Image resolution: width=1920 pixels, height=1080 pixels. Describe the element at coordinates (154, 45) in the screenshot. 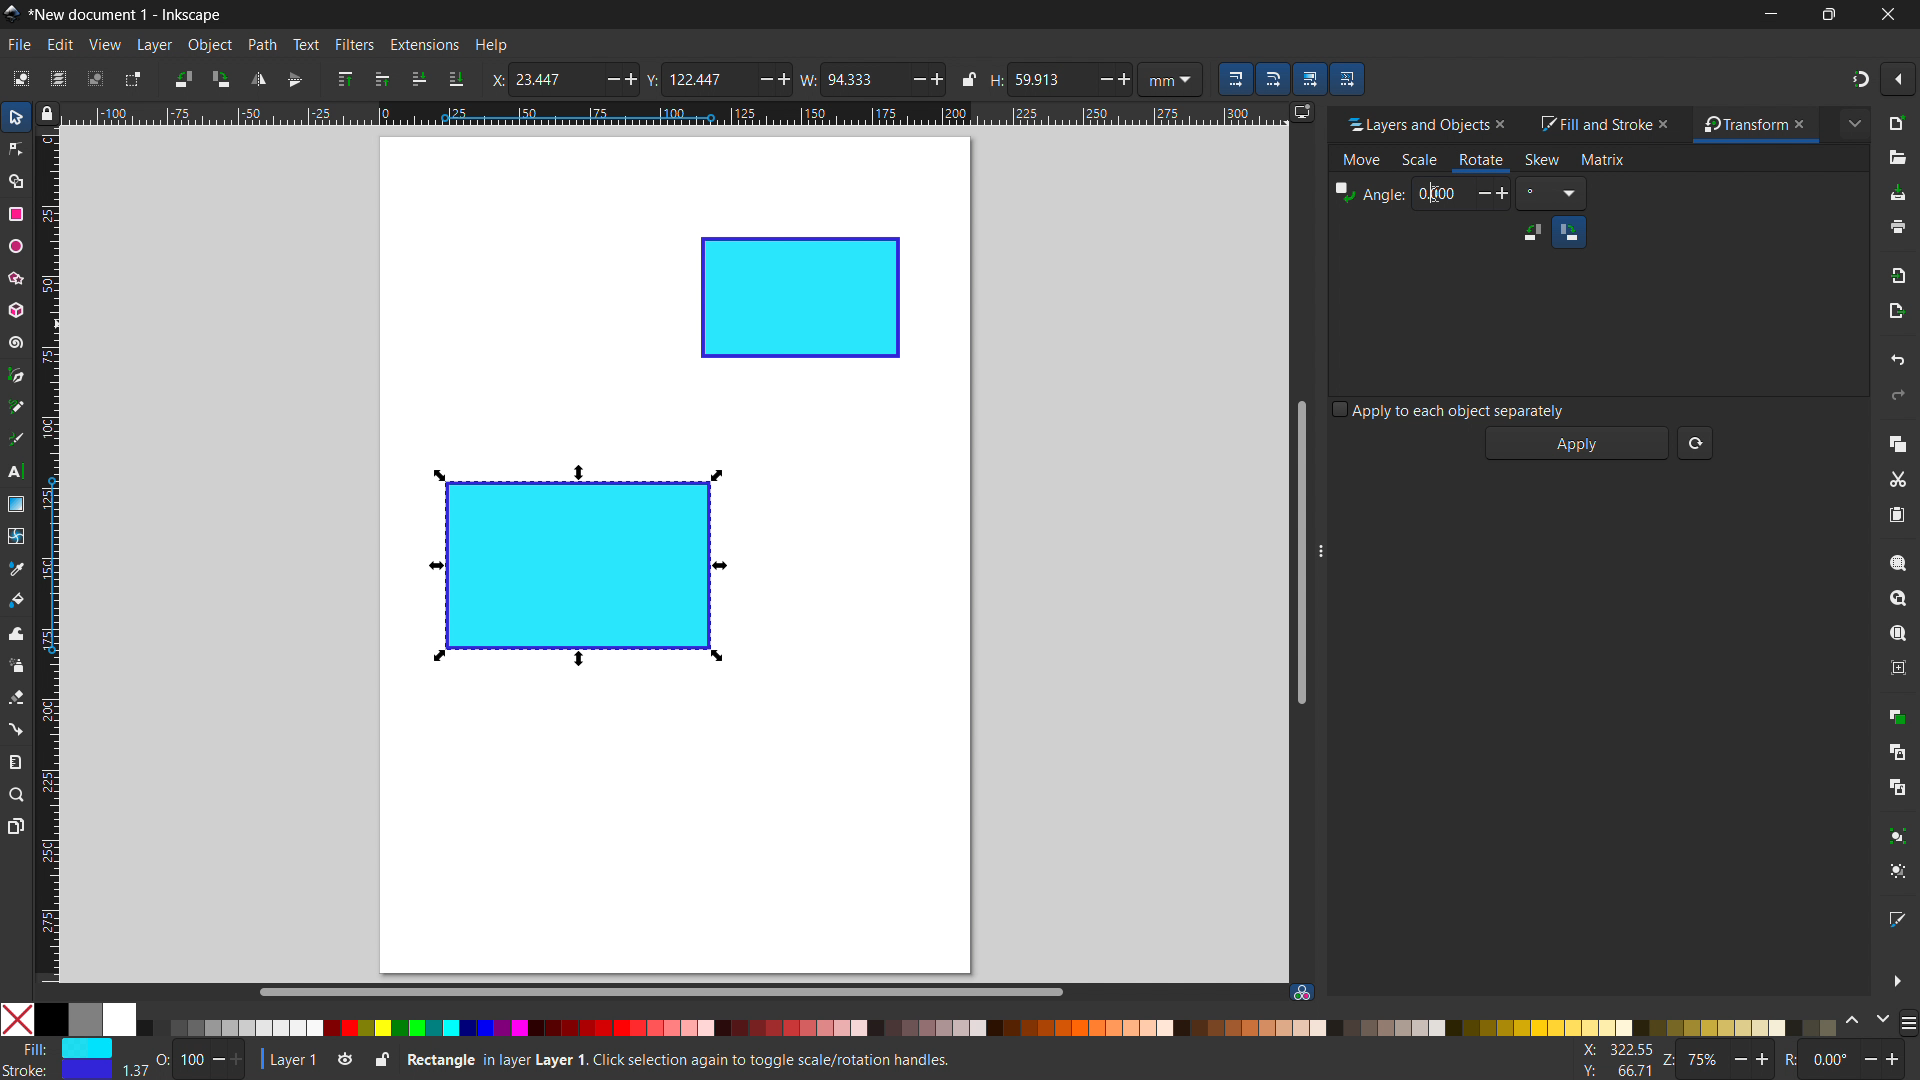

I see `layer` at that location.